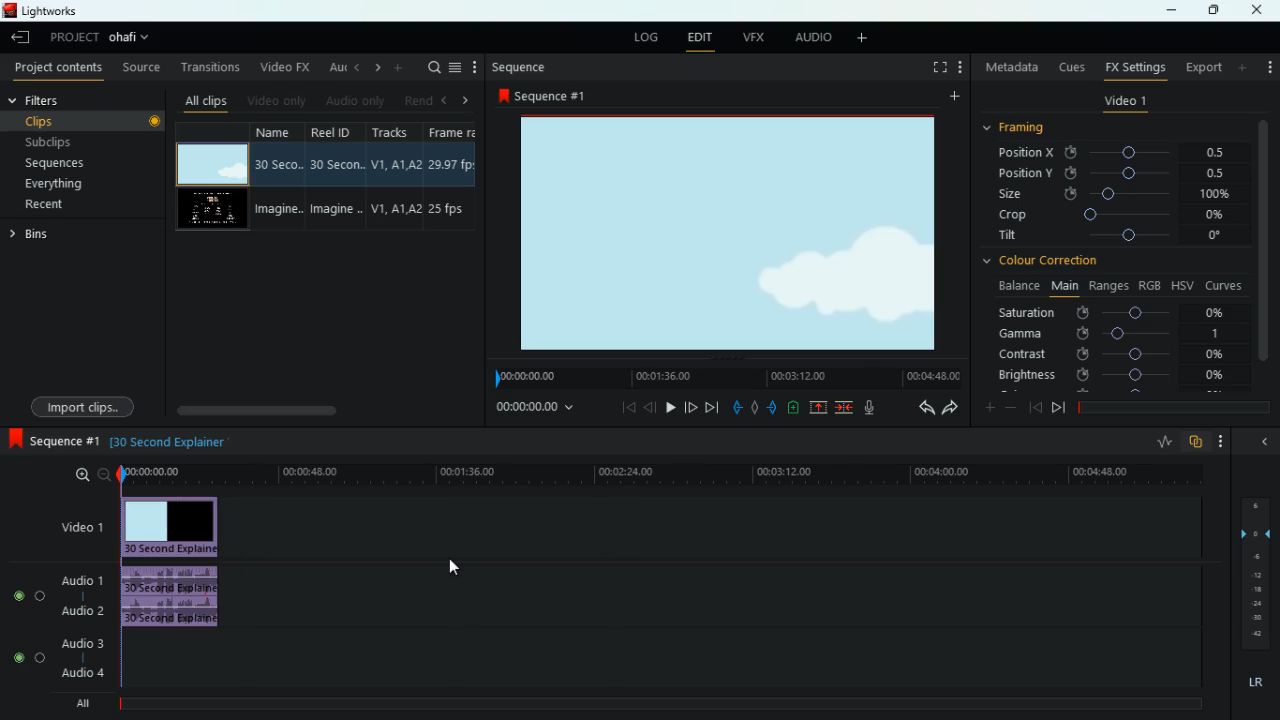 The image size is (1280, 720). I want to click on fx settings, so click(1133, 67).